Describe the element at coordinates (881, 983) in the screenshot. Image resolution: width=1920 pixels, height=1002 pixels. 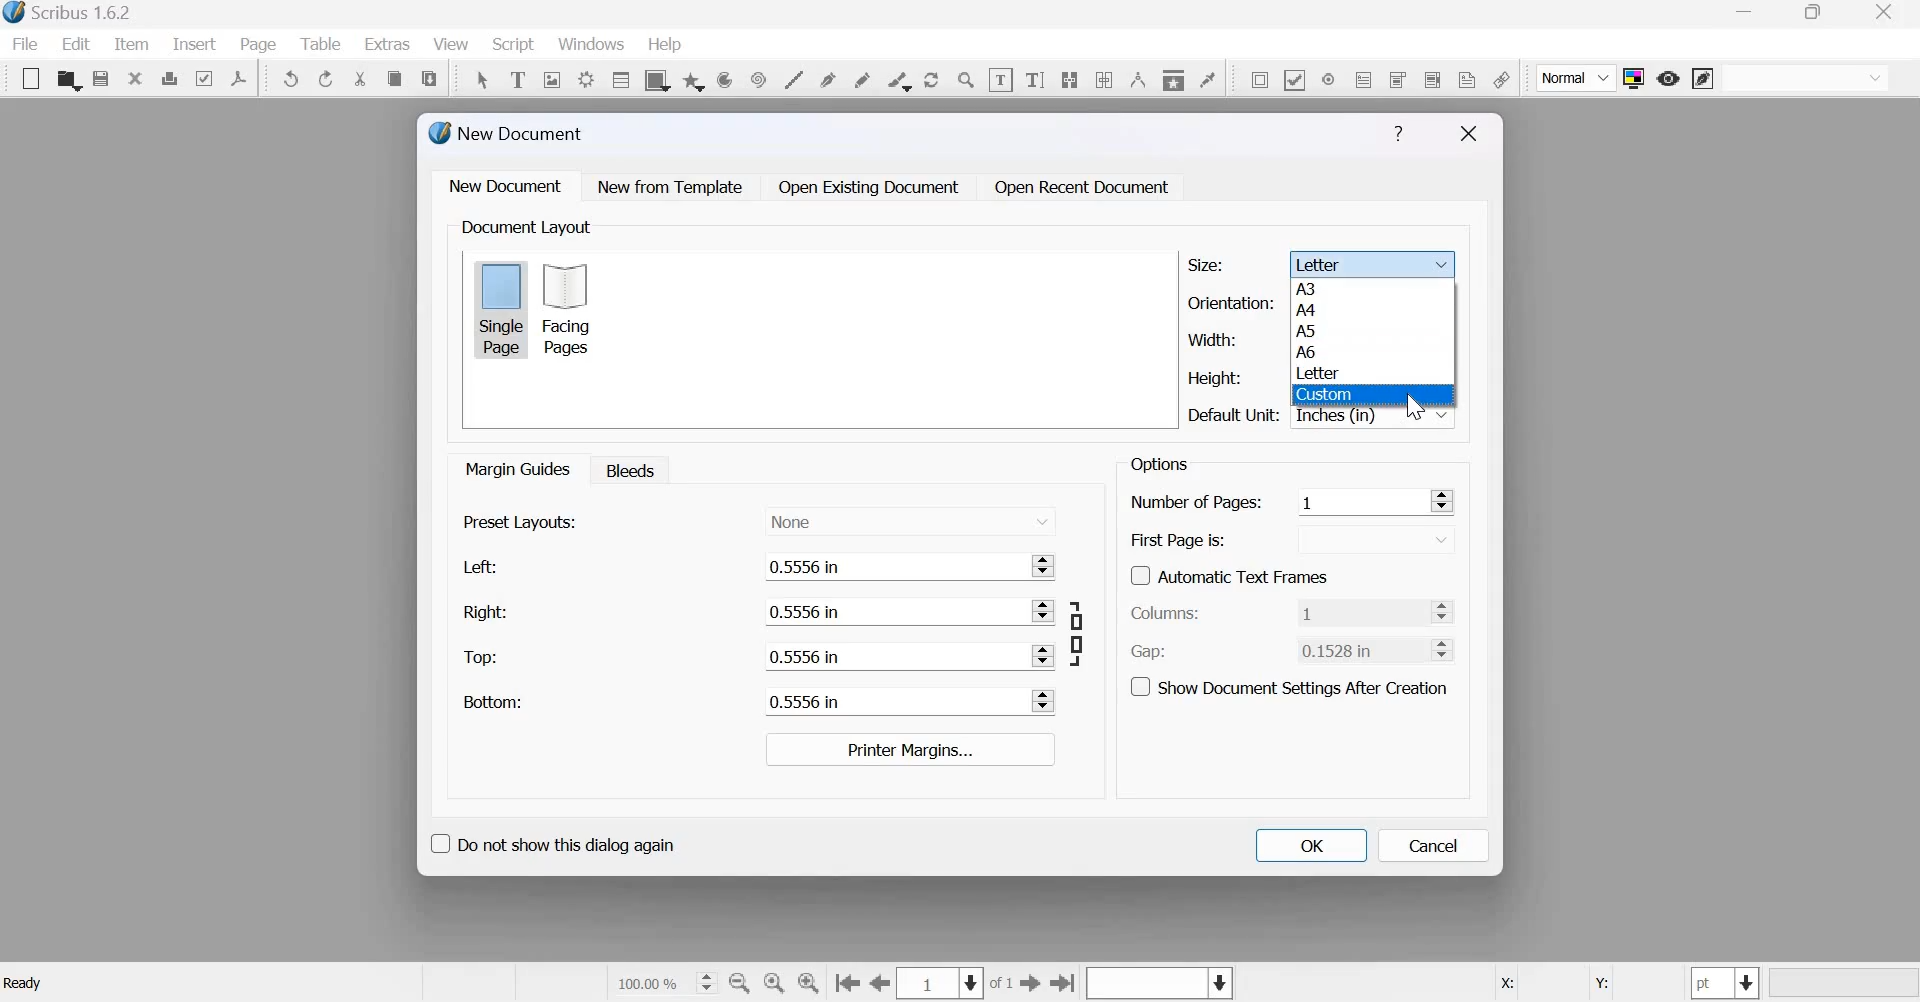
I see `go to the previous page` at that location.